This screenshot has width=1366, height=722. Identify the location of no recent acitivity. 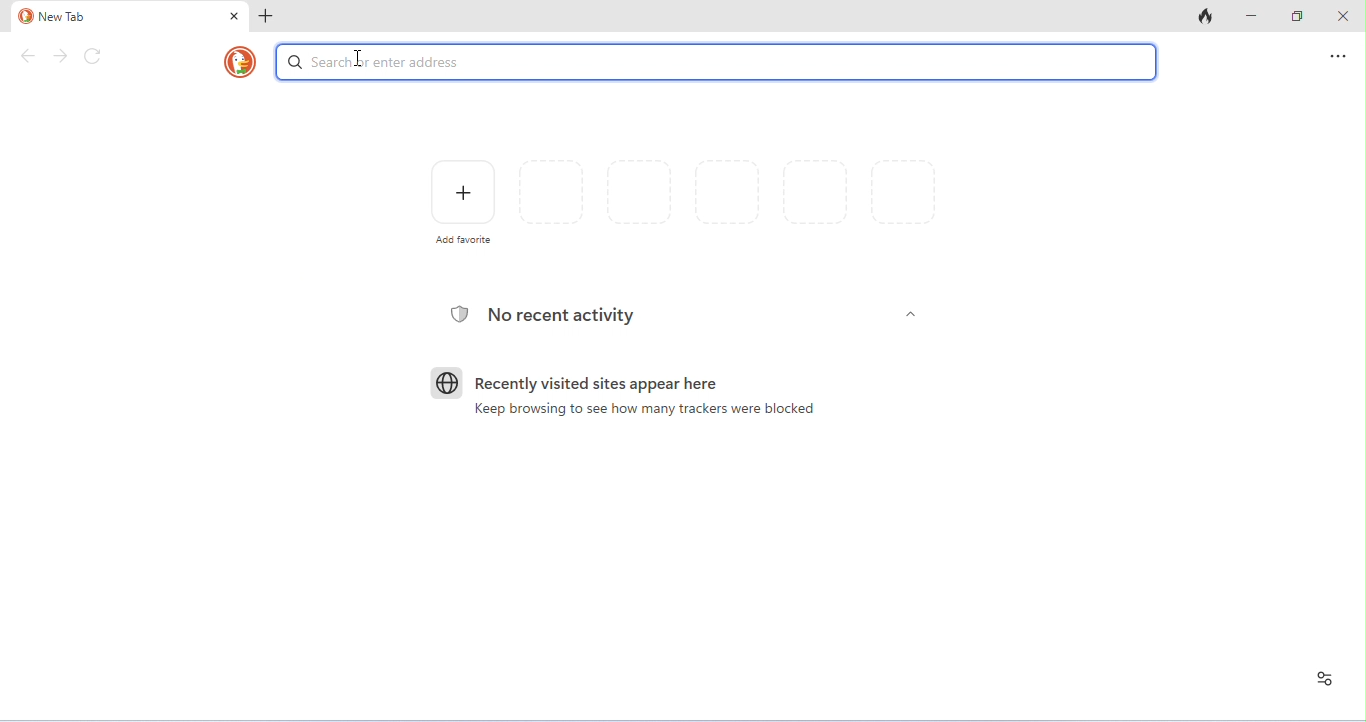
(545, 314).